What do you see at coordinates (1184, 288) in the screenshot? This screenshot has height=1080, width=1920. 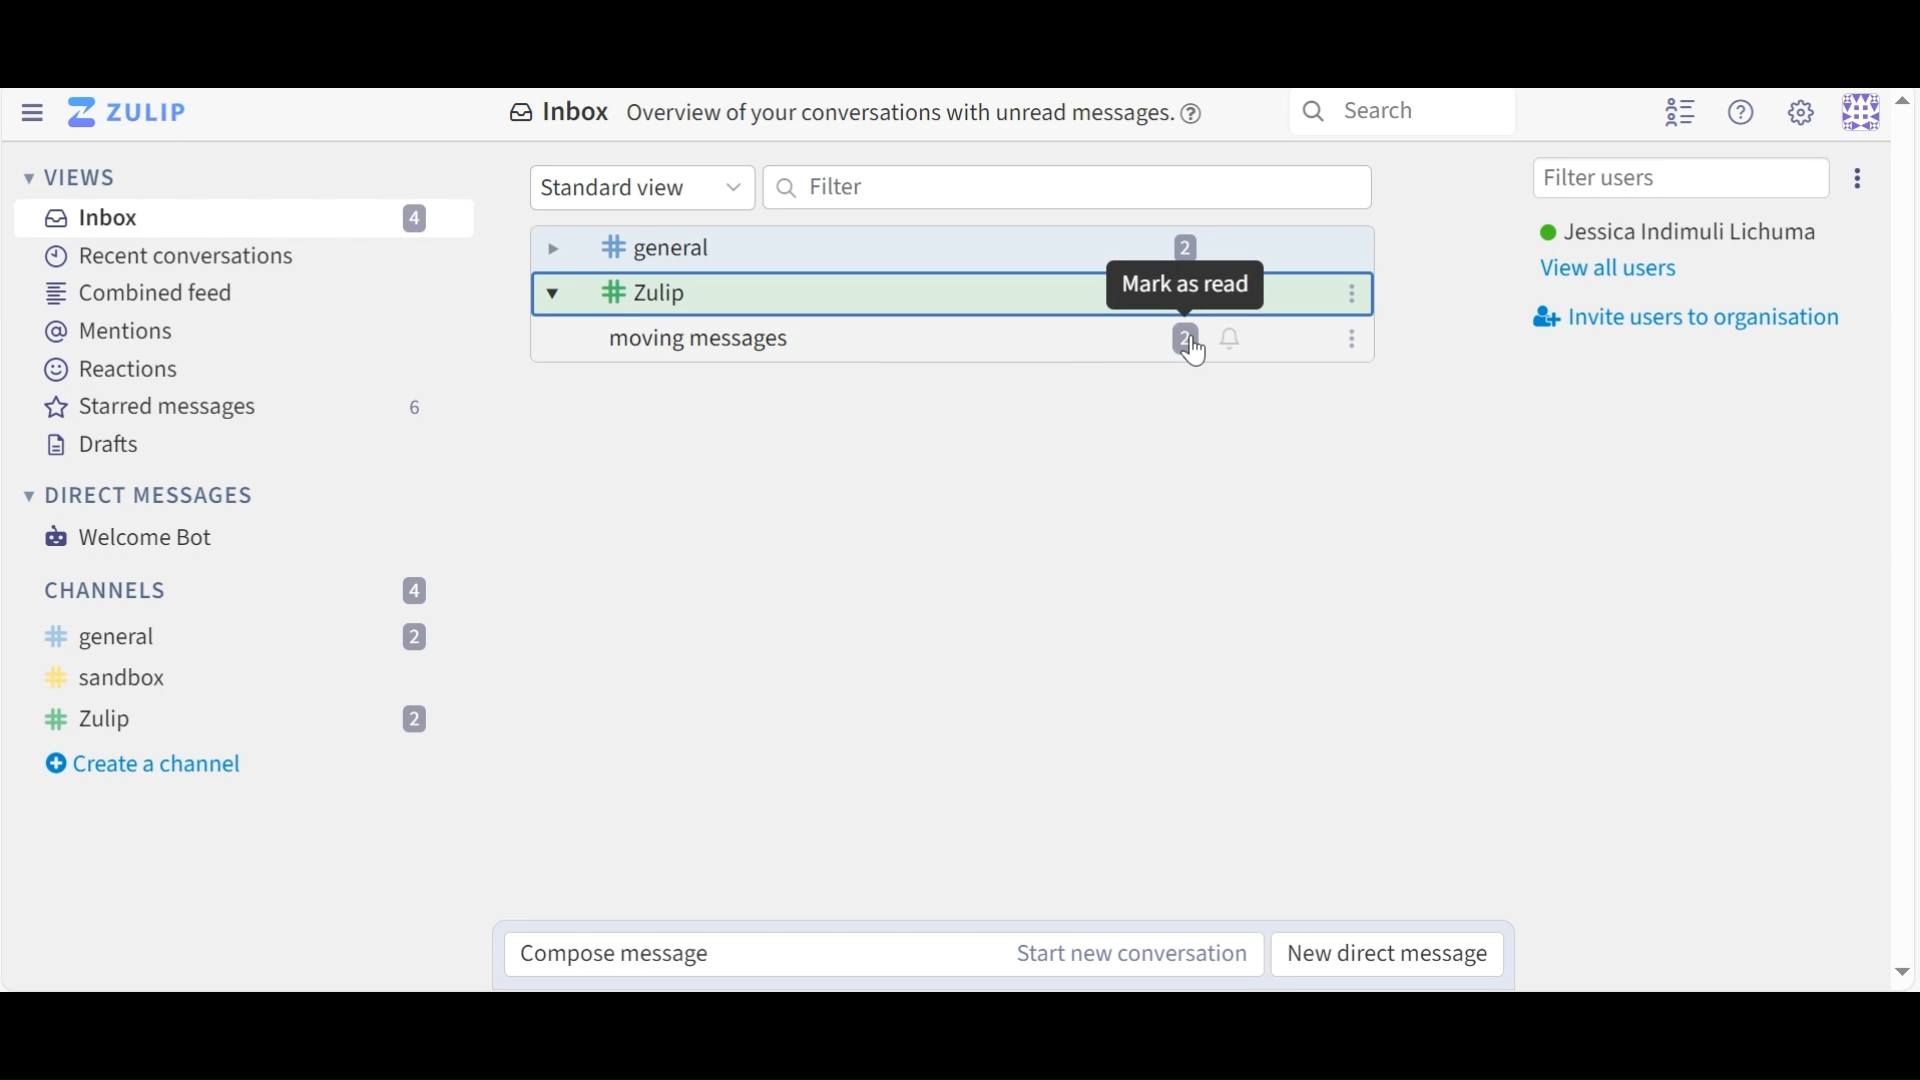 I see `mark as read` at bounding box center [1184, 288].